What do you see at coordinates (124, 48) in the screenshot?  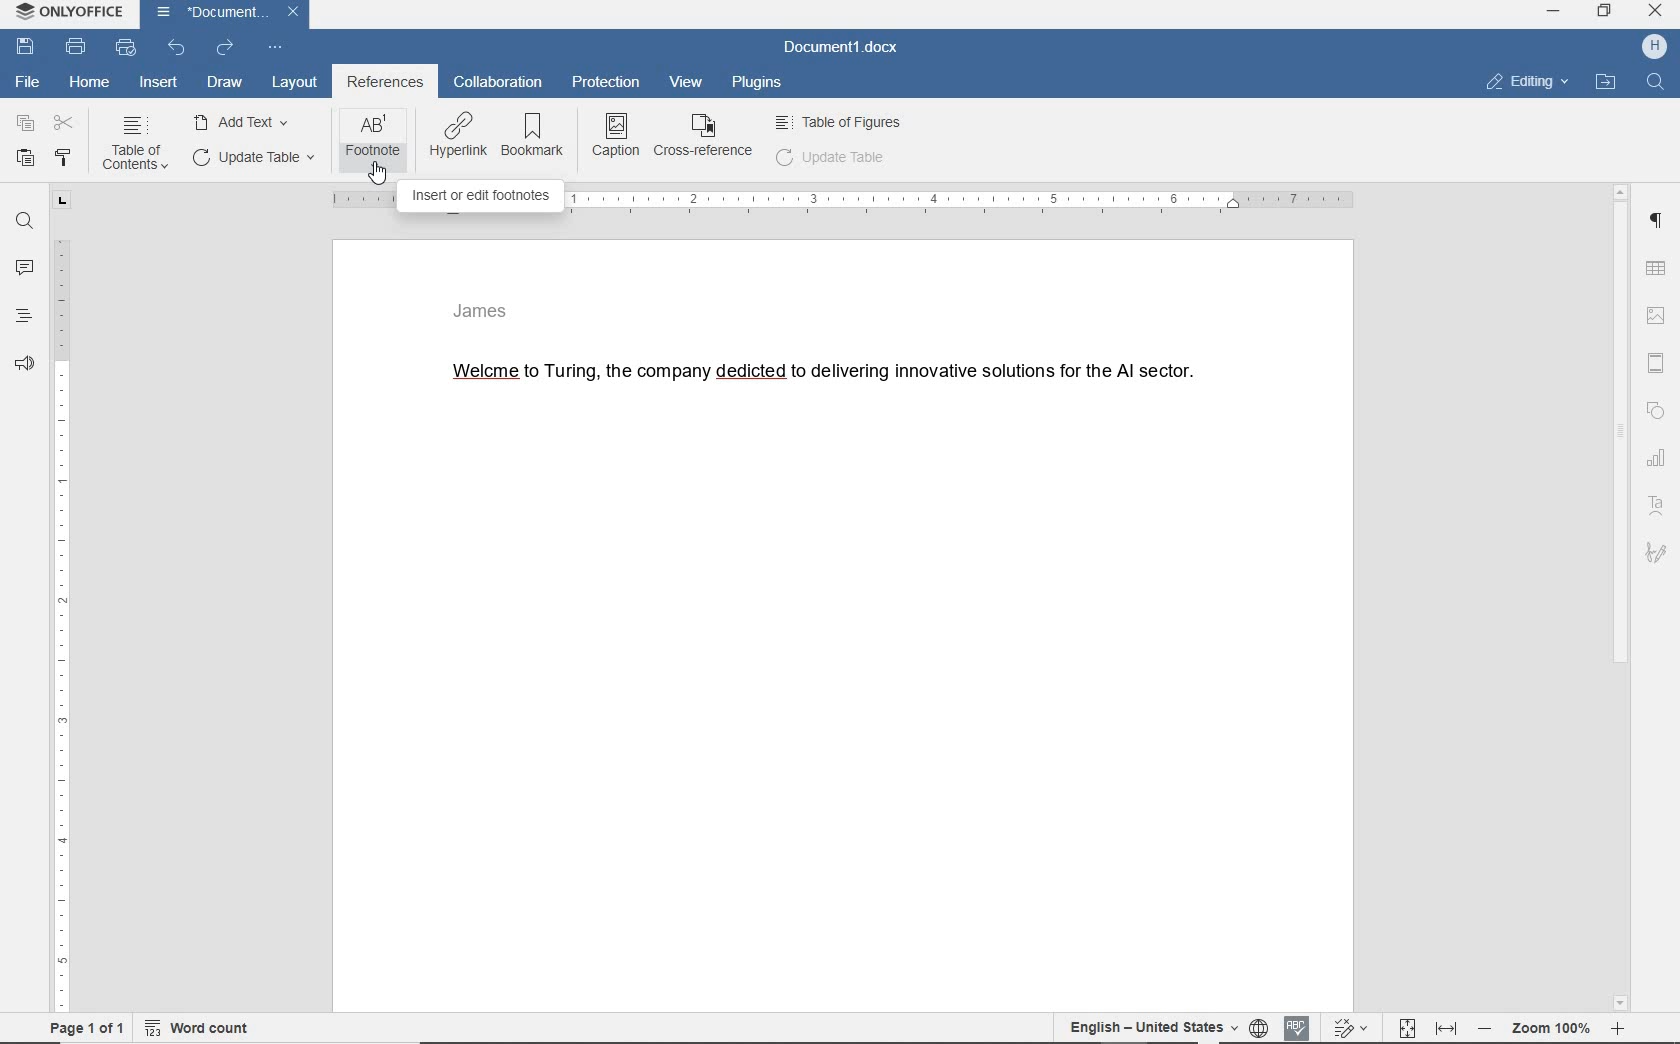 I see `quick print` at bounding box center [124, 48].